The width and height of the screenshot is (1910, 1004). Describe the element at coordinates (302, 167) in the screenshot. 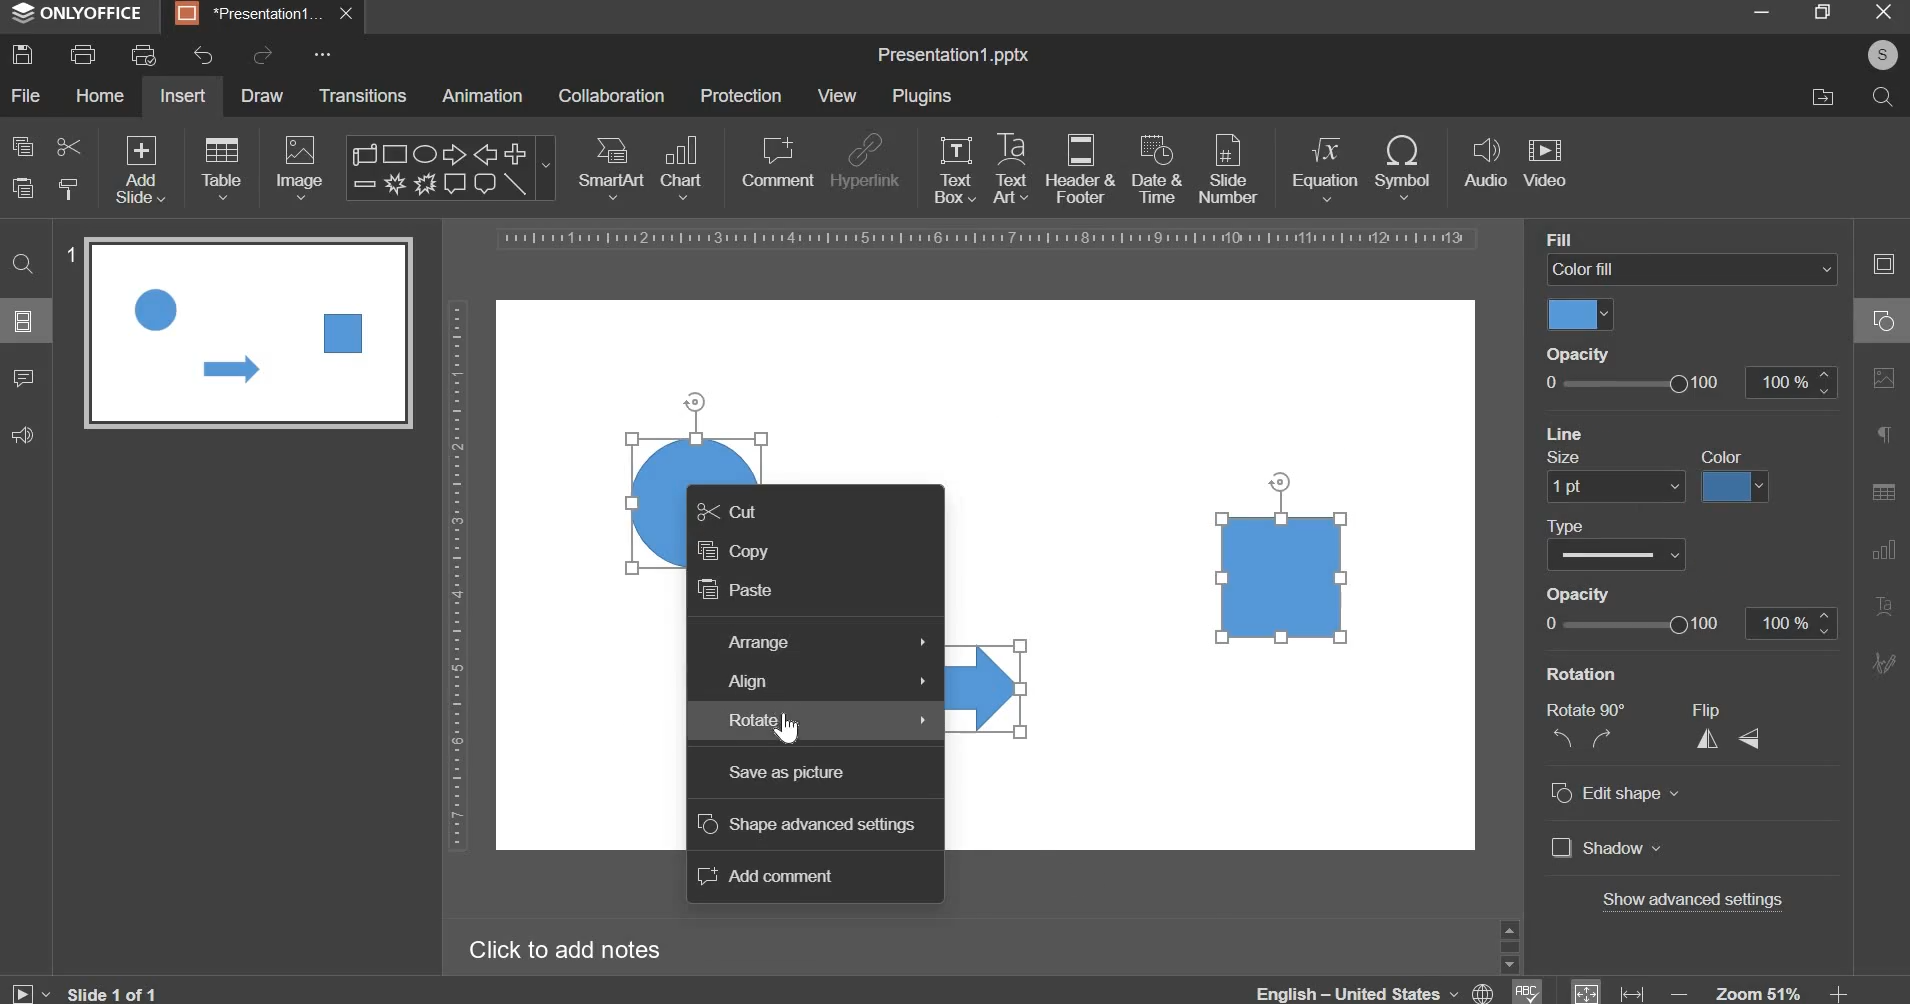

I see `image` at that location.